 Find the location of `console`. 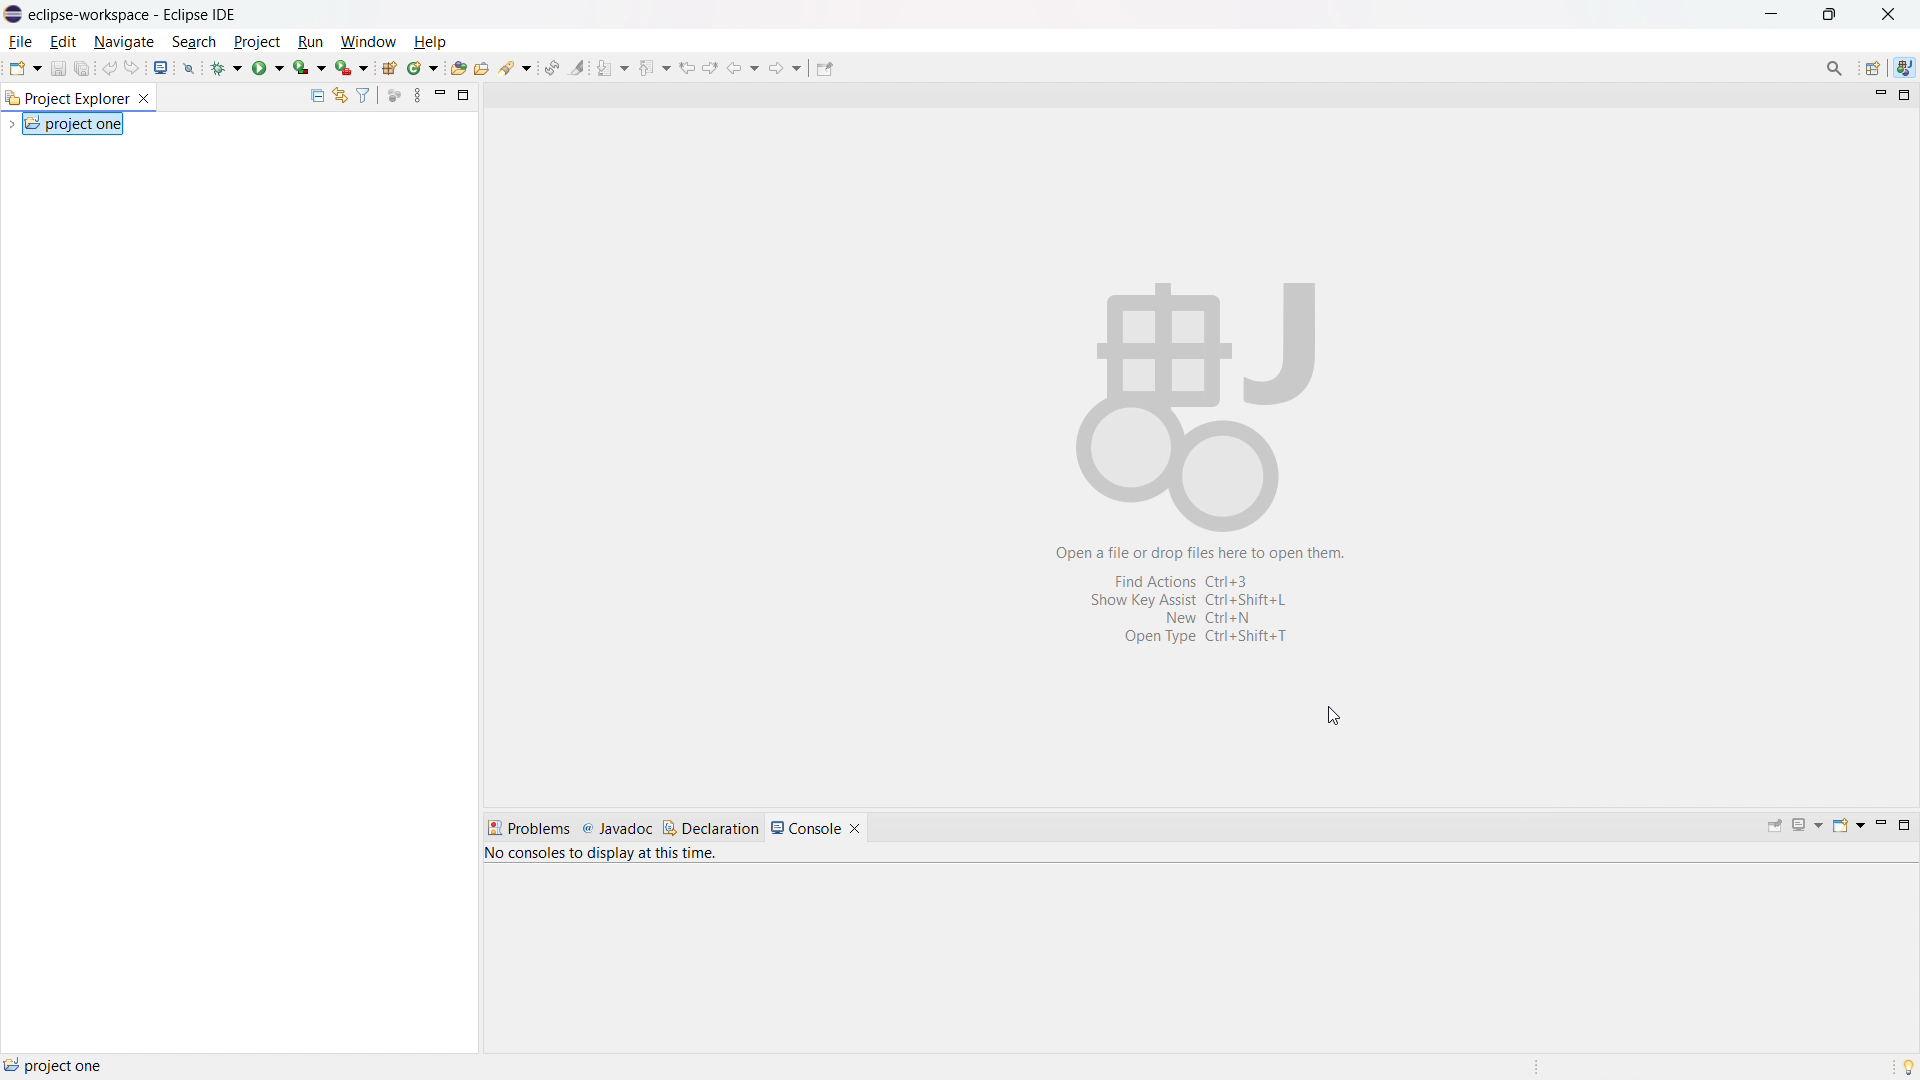

console is located at coordinates (806, 828).